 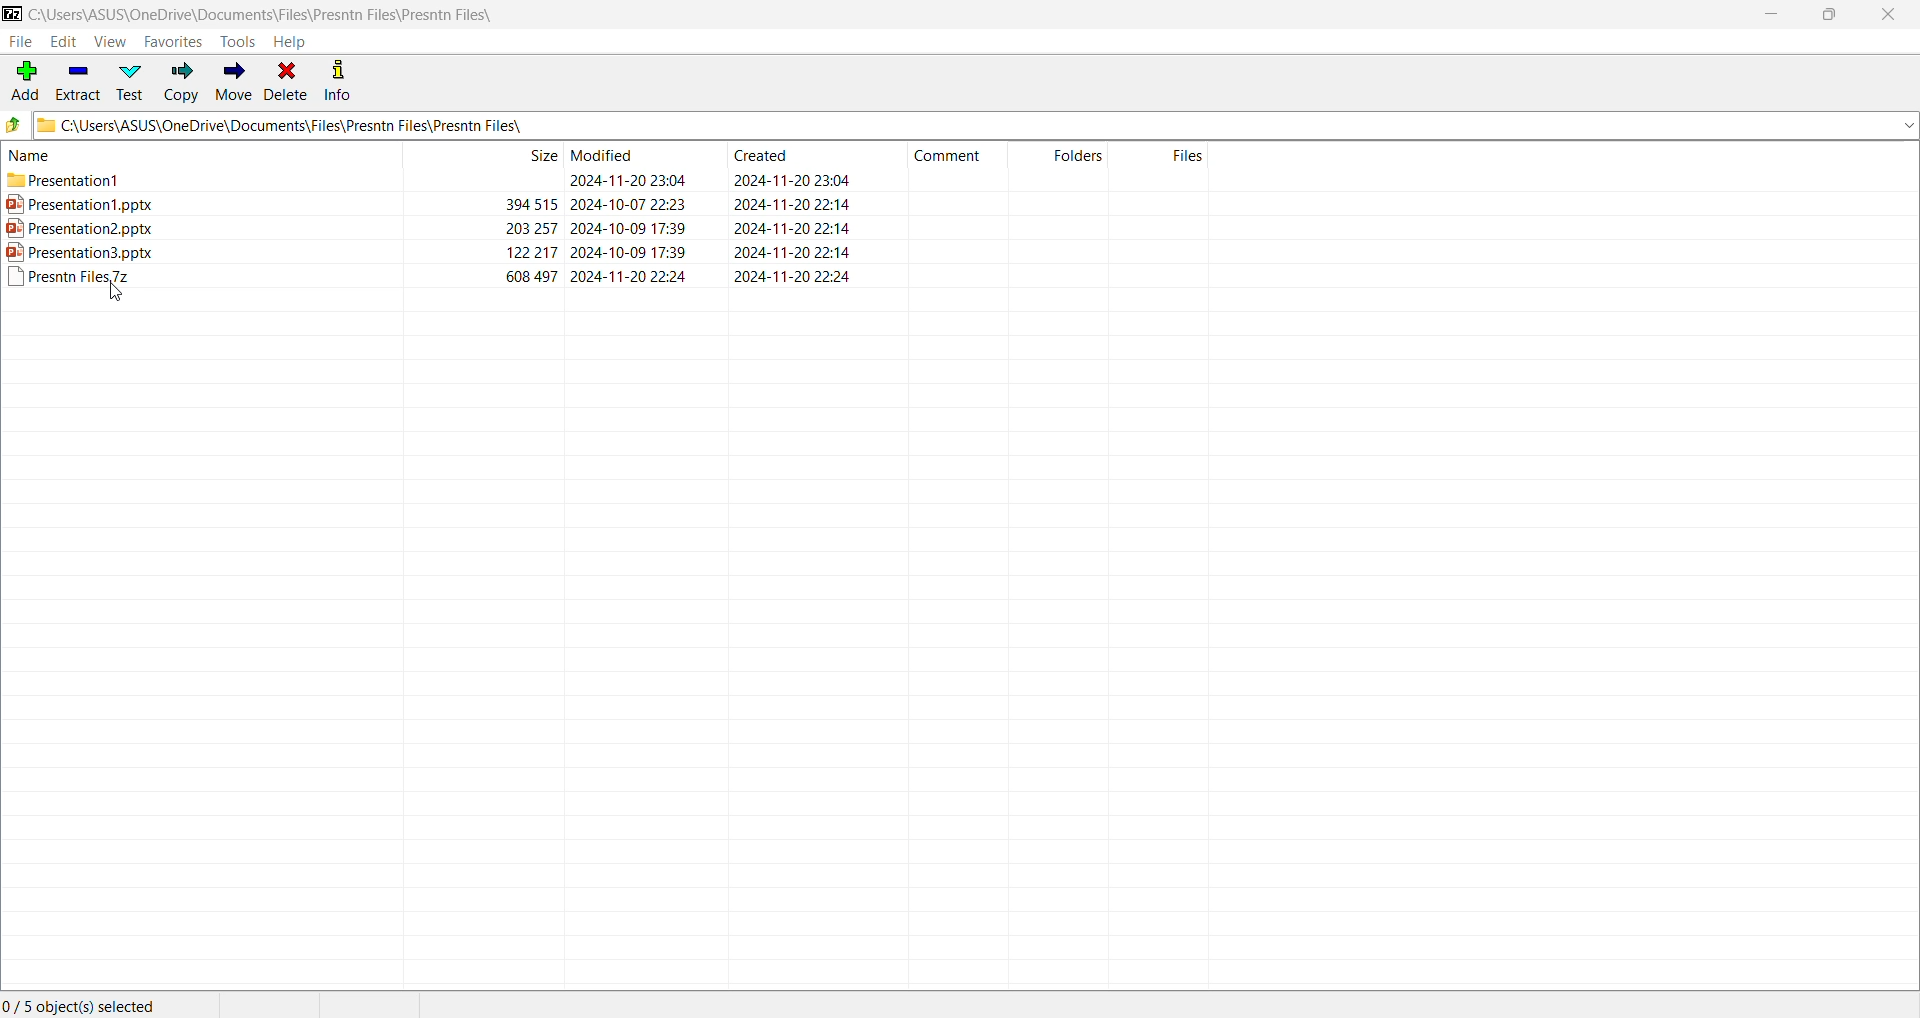 What do you see at coordinates (951, 158) in the screenshot?
I see `‘Comment` at bounding box center [951, 158].